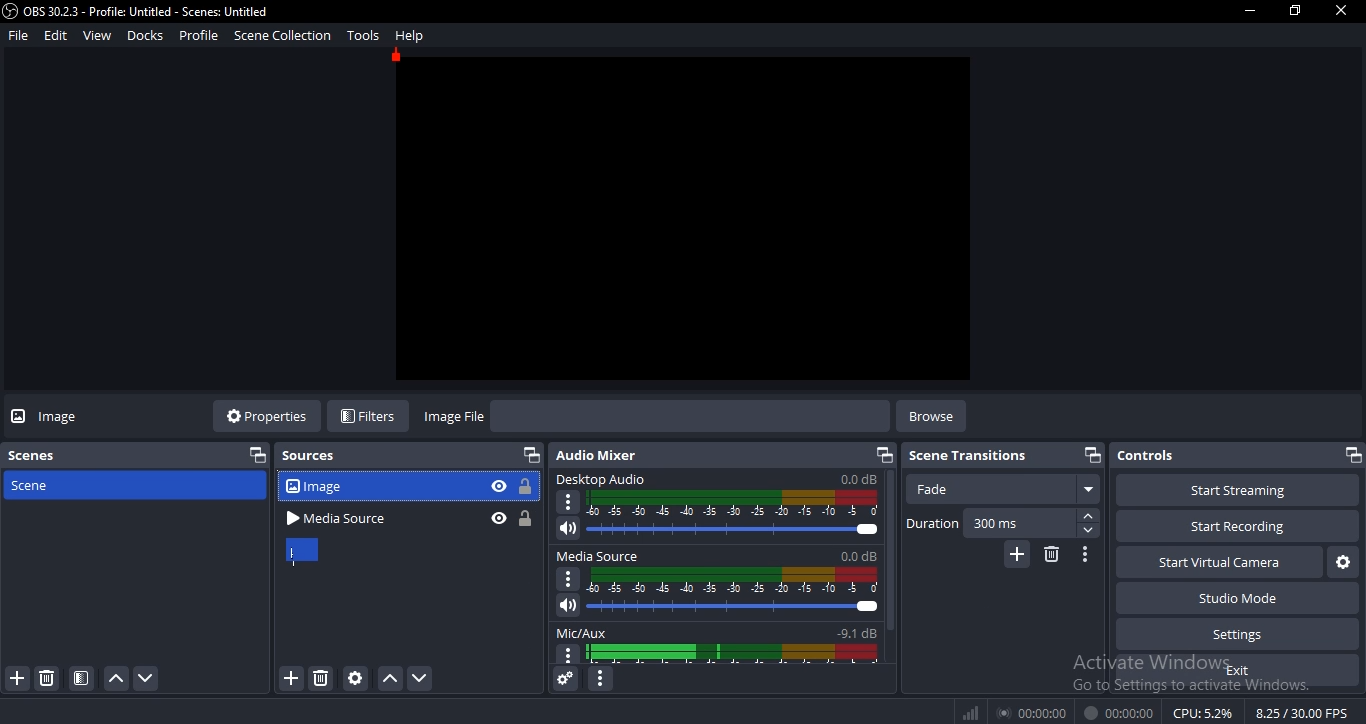 The height and width of the screenshot is (724, 1366). What do you see at coordinates (1083, 555) in the screenshot?
I see `configure scene transition` at bounding box center [1083, 555].